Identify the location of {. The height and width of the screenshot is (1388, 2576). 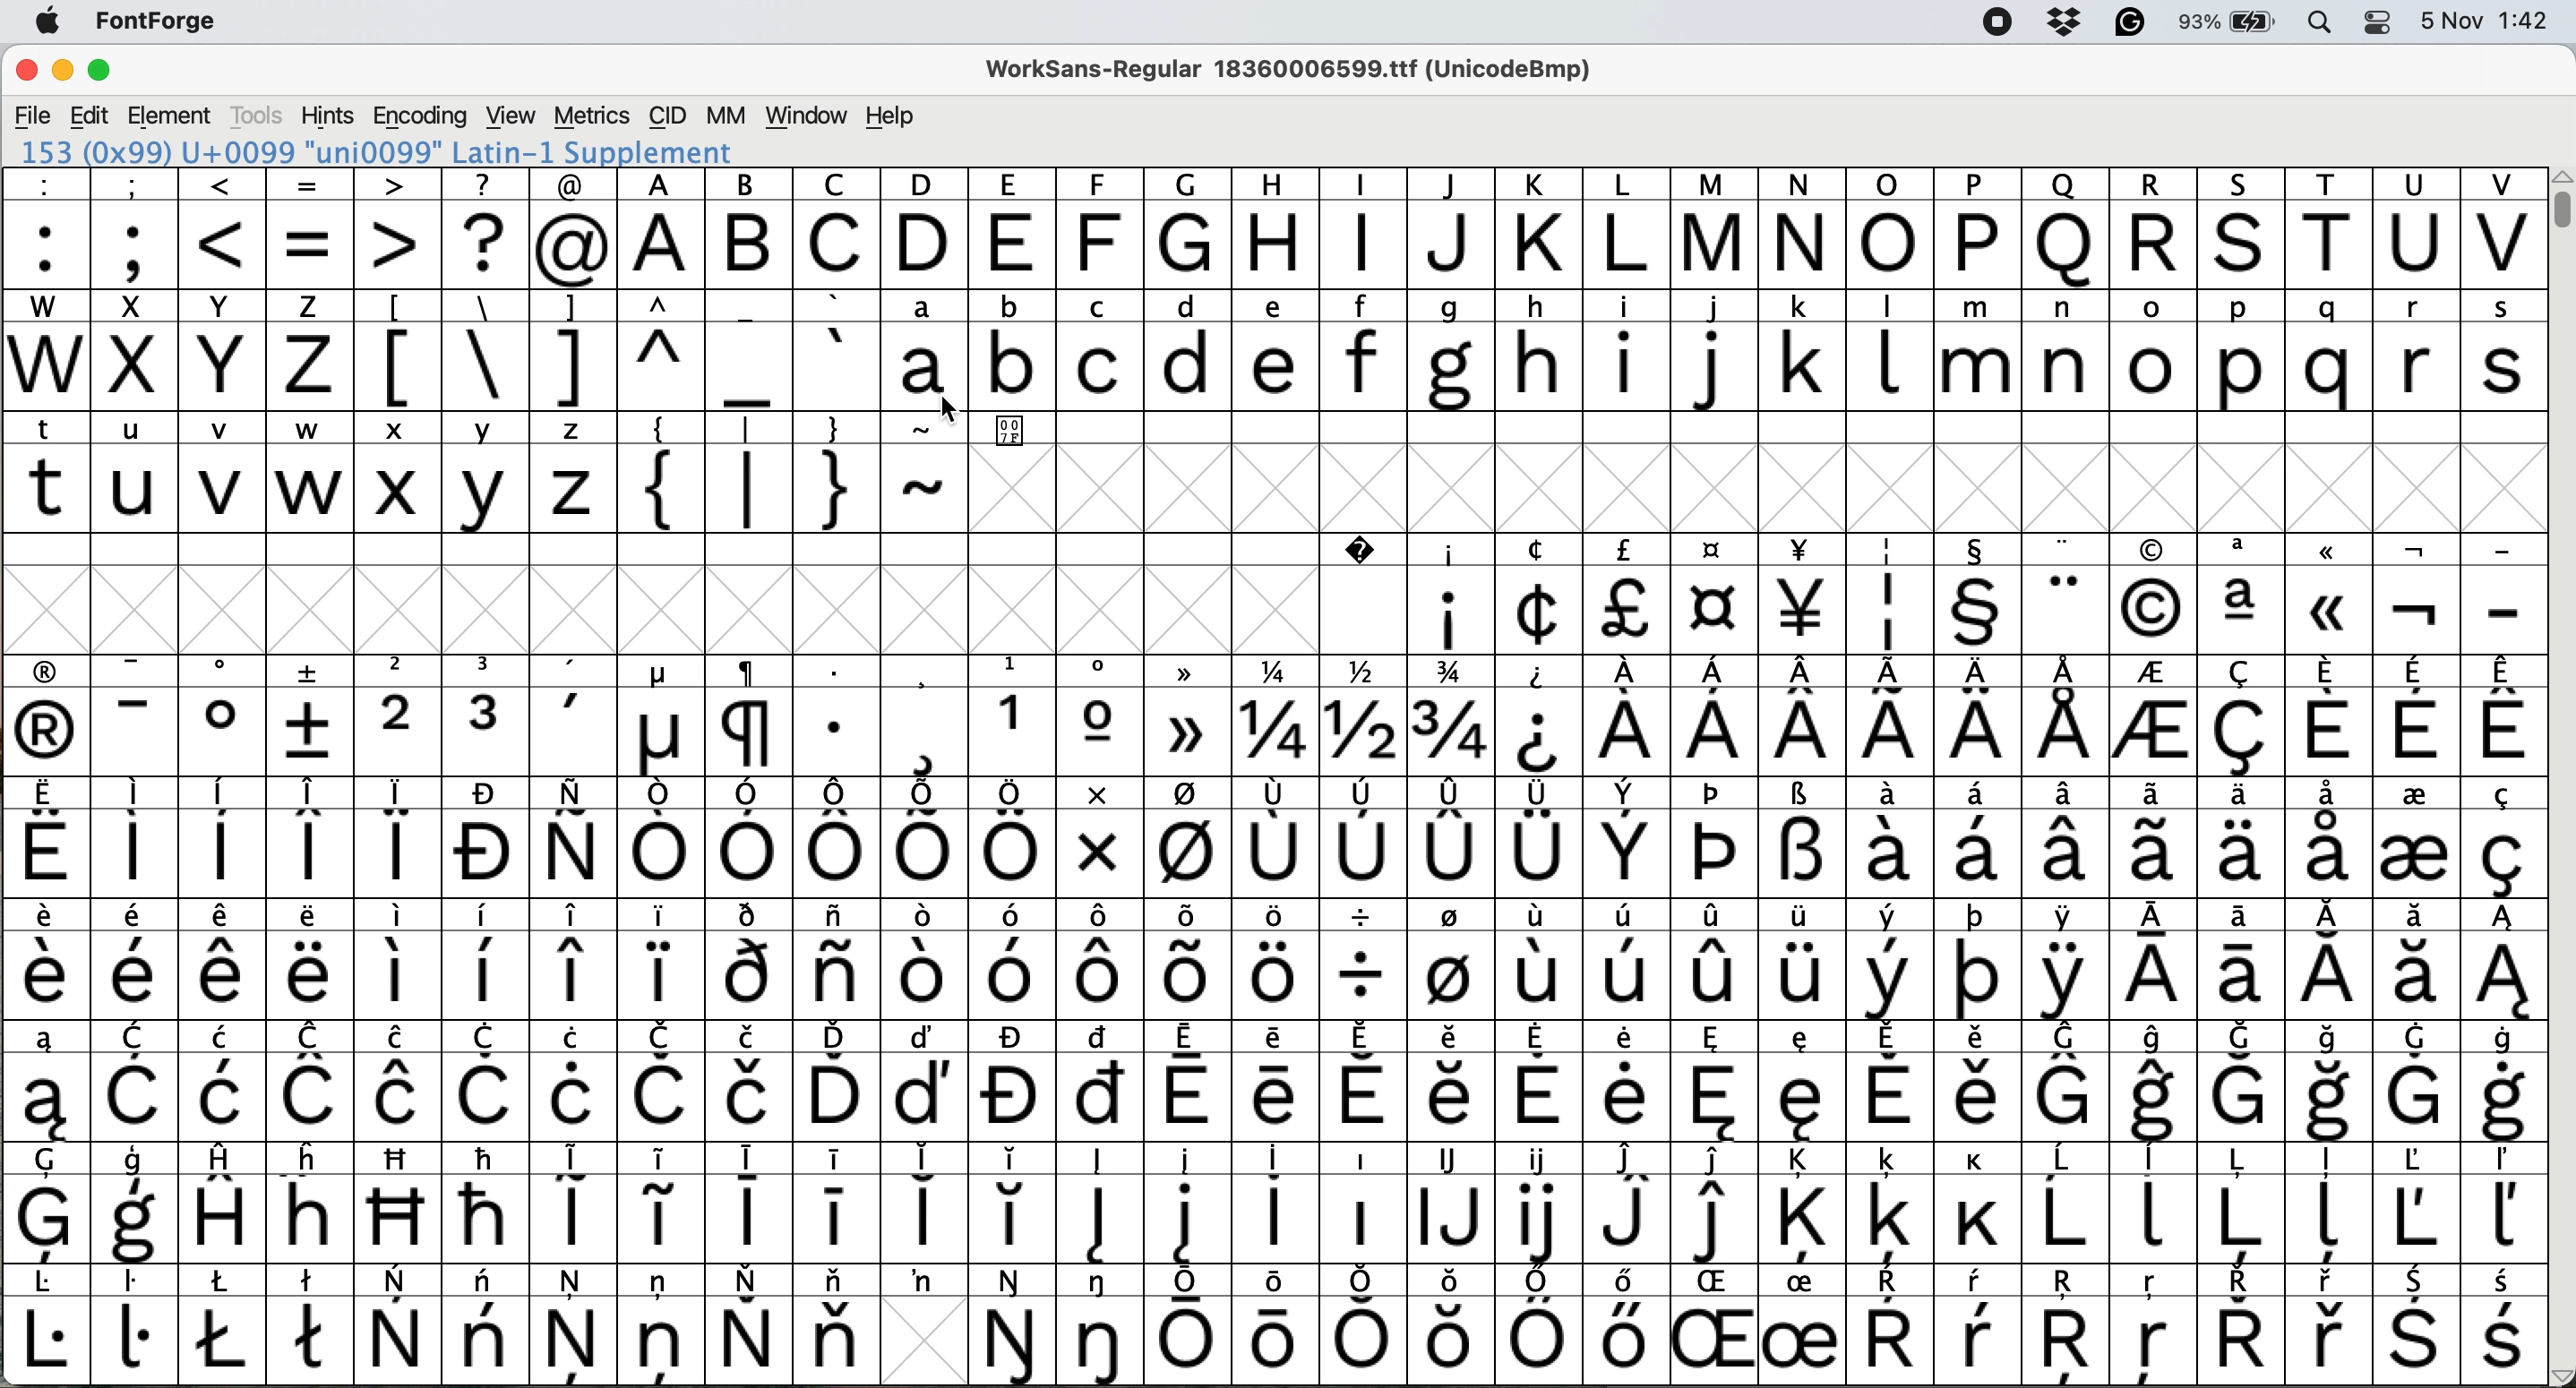
(662, 472).